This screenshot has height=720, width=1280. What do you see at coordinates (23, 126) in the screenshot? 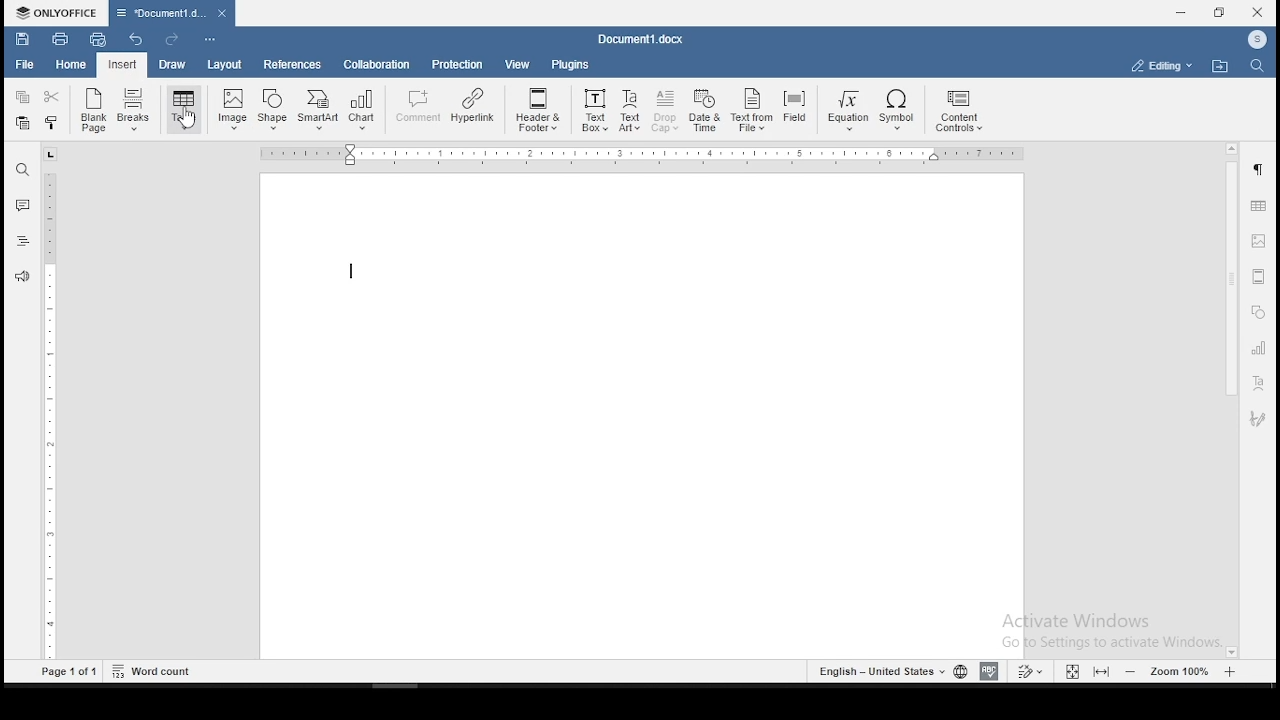
I see `paste` at bounding box center [23, 126].